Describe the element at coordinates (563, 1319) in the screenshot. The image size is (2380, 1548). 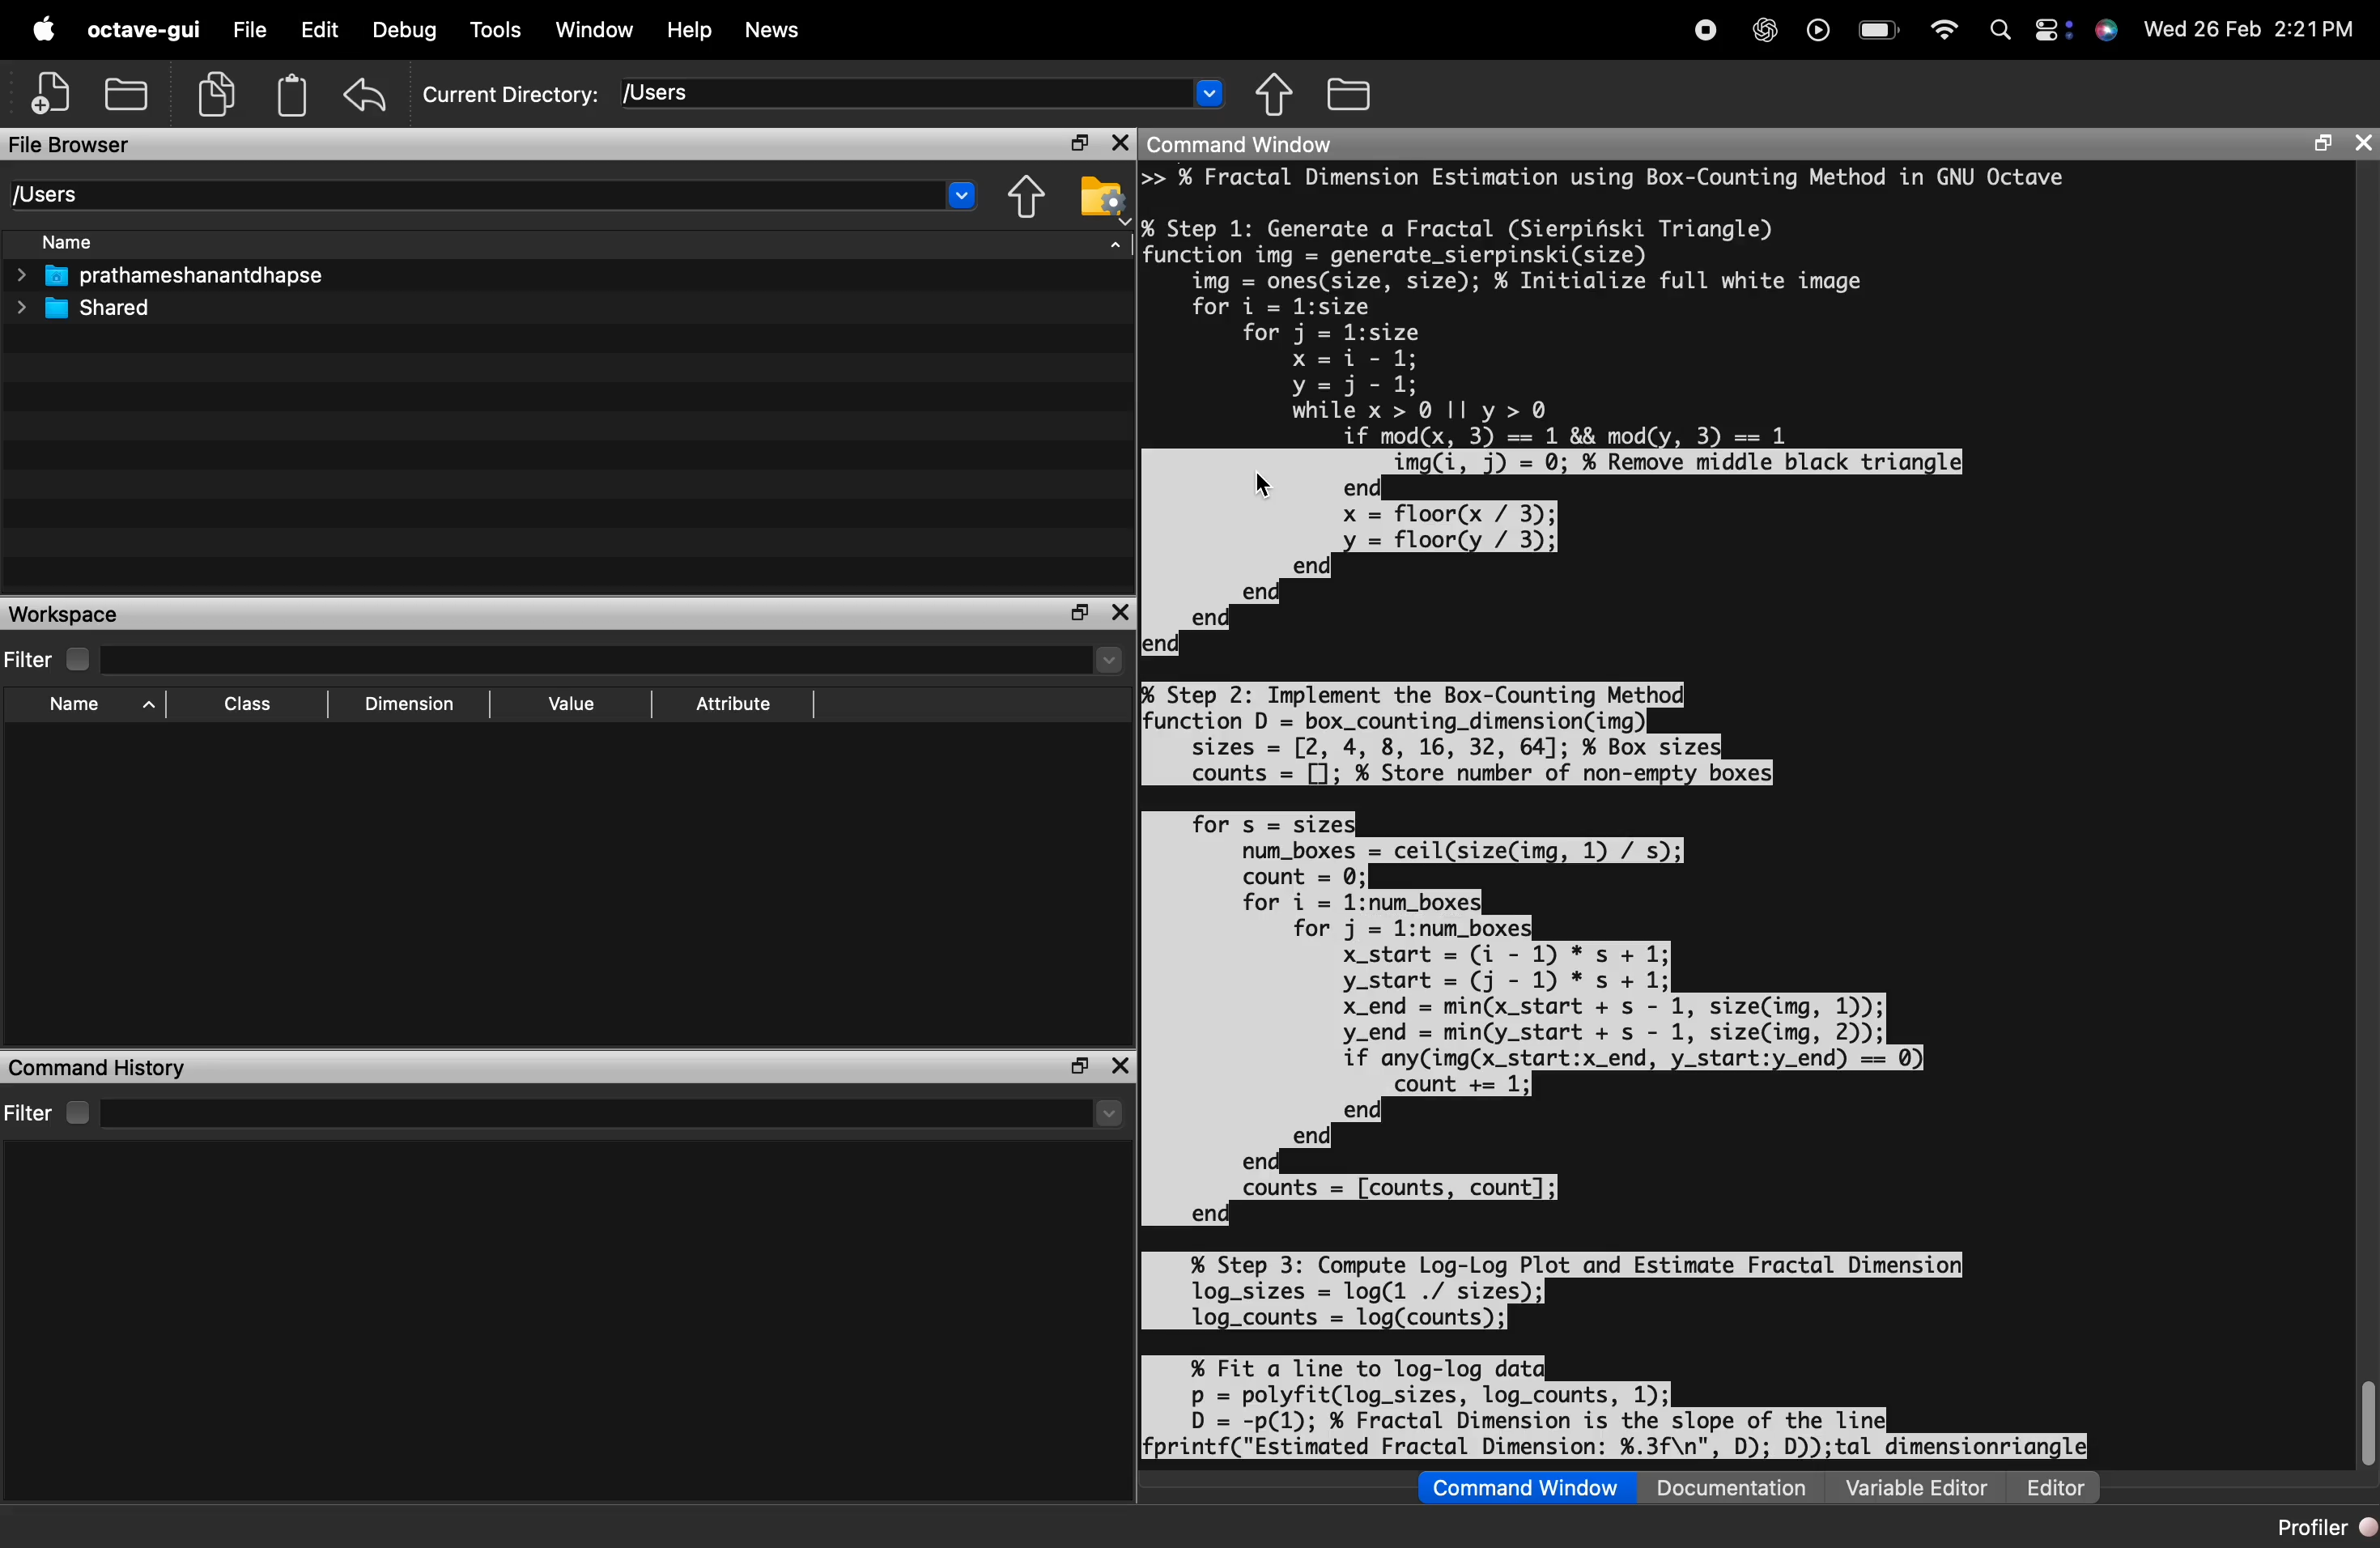
I see `empty command history area` at that location.